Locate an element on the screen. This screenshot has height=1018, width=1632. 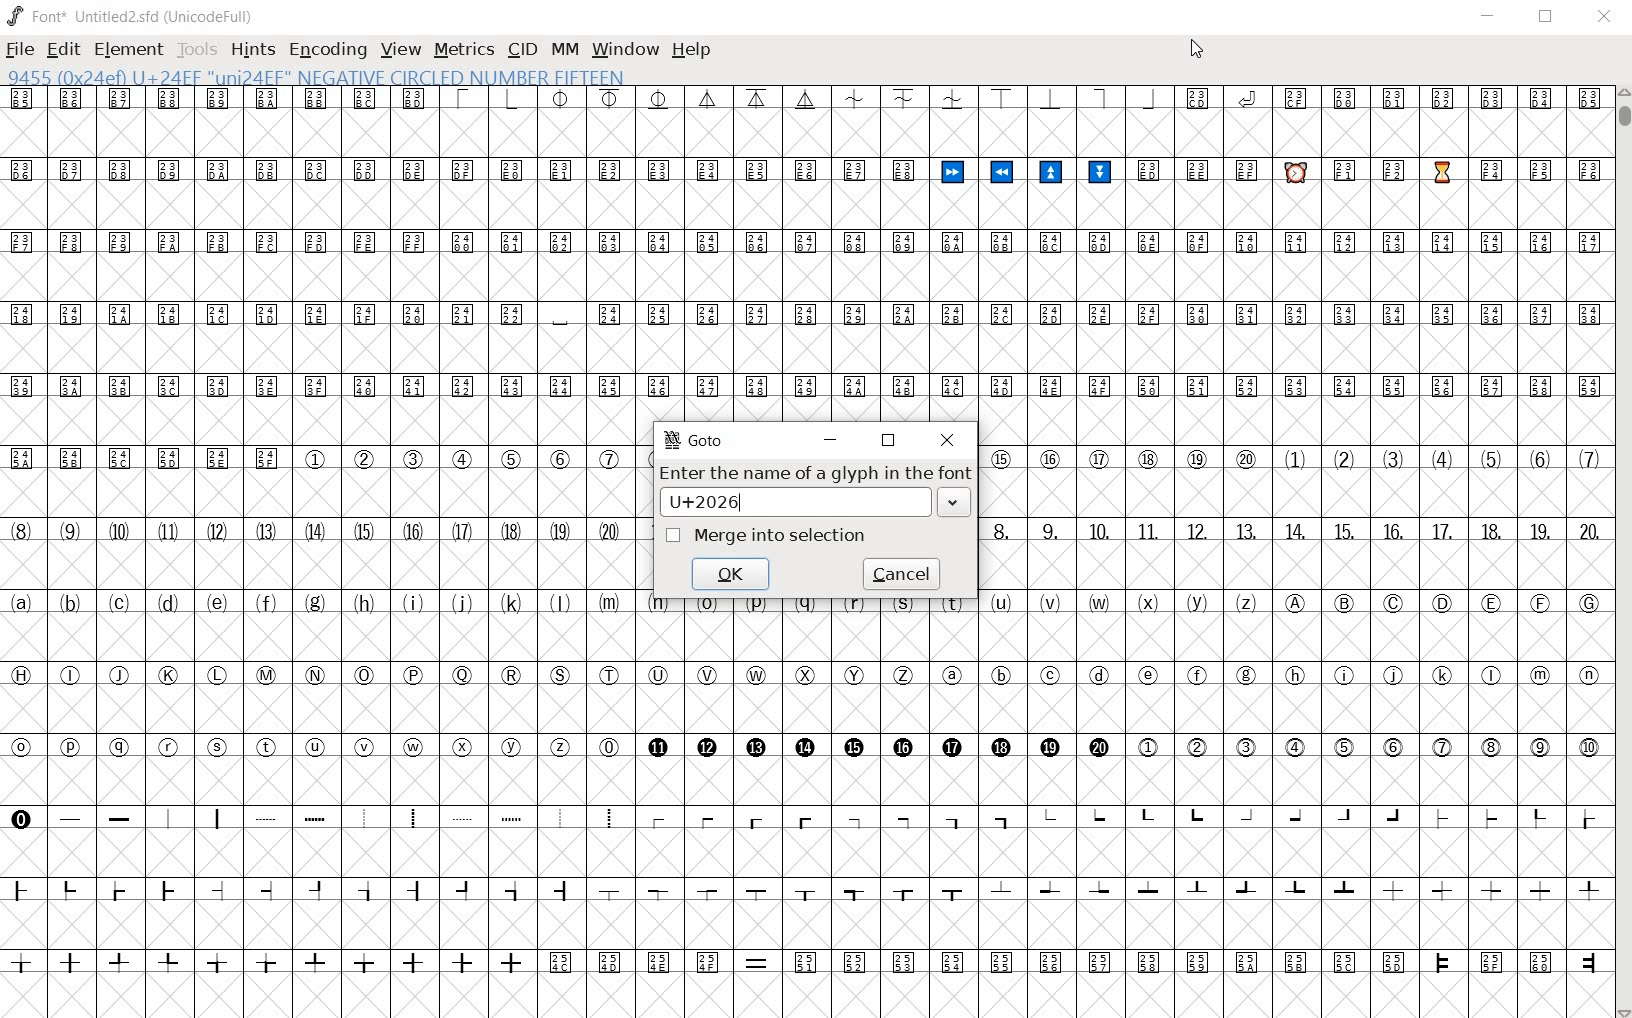
glyph characters is located at coordinates (1295, 553).